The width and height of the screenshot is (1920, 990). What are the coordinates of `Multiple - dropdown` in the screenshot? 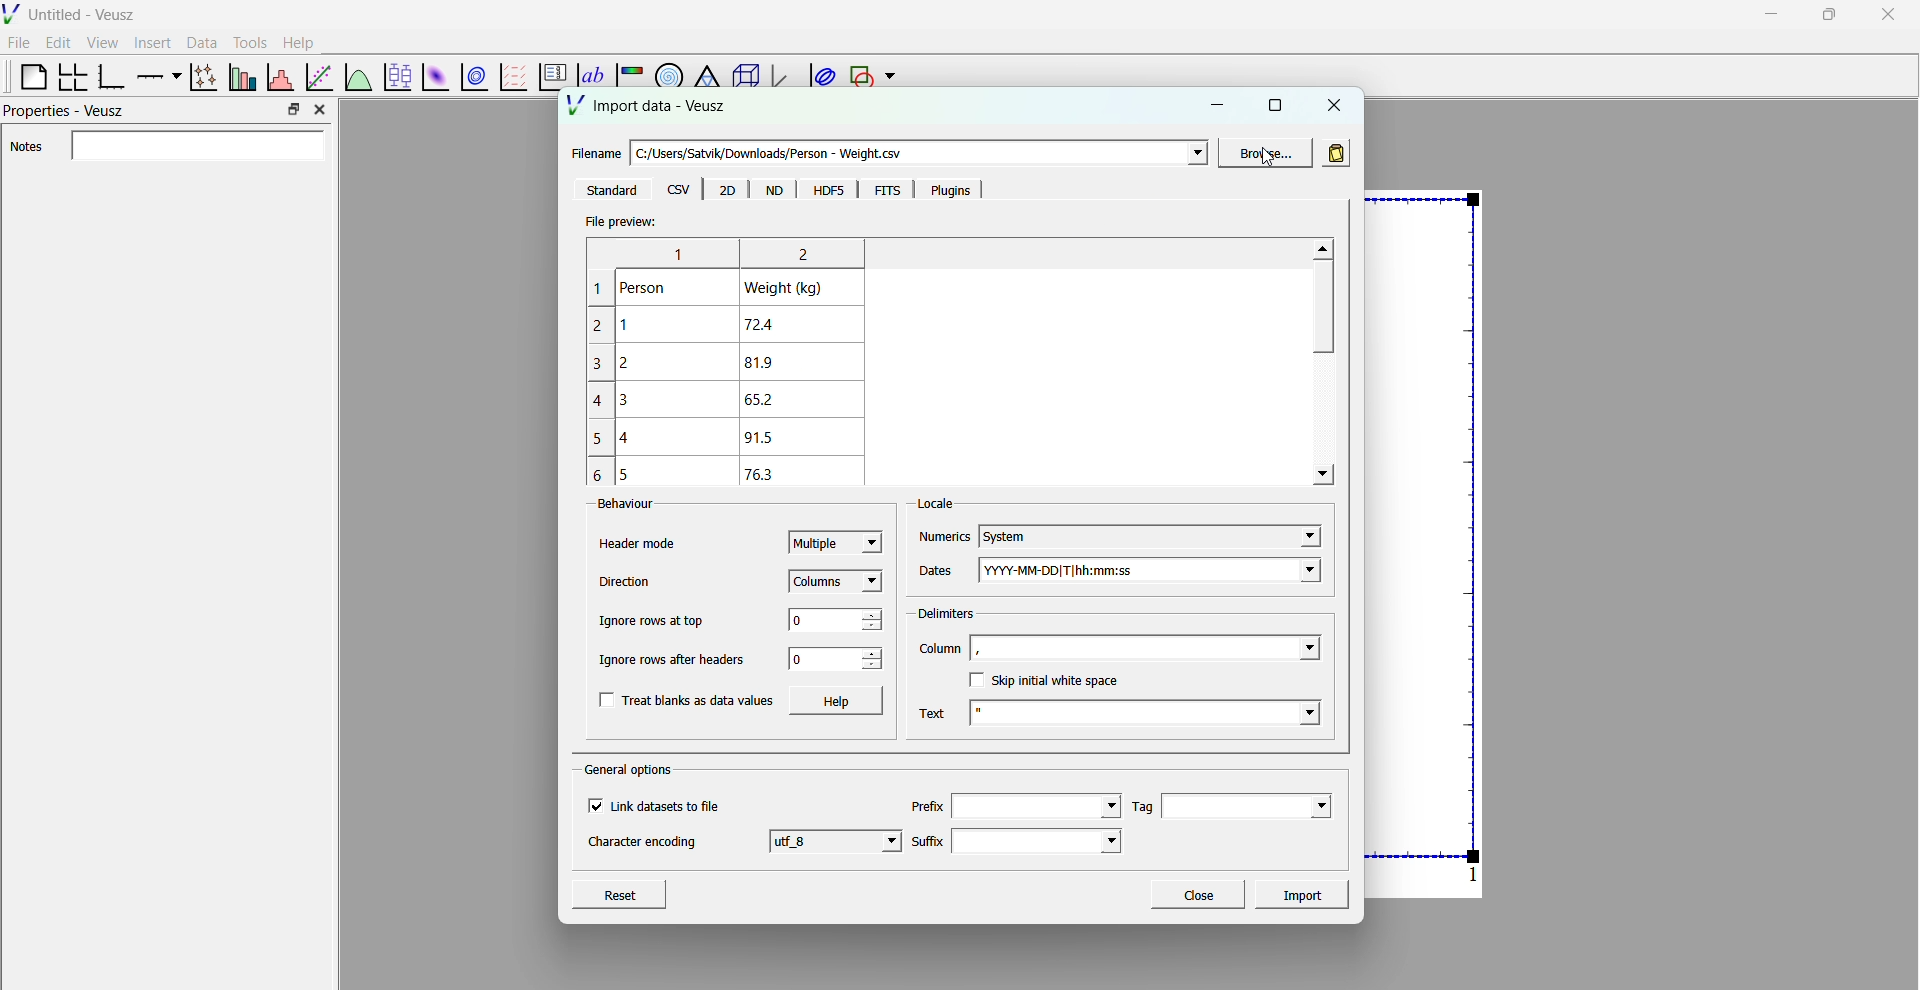 It's located at (835, 542).